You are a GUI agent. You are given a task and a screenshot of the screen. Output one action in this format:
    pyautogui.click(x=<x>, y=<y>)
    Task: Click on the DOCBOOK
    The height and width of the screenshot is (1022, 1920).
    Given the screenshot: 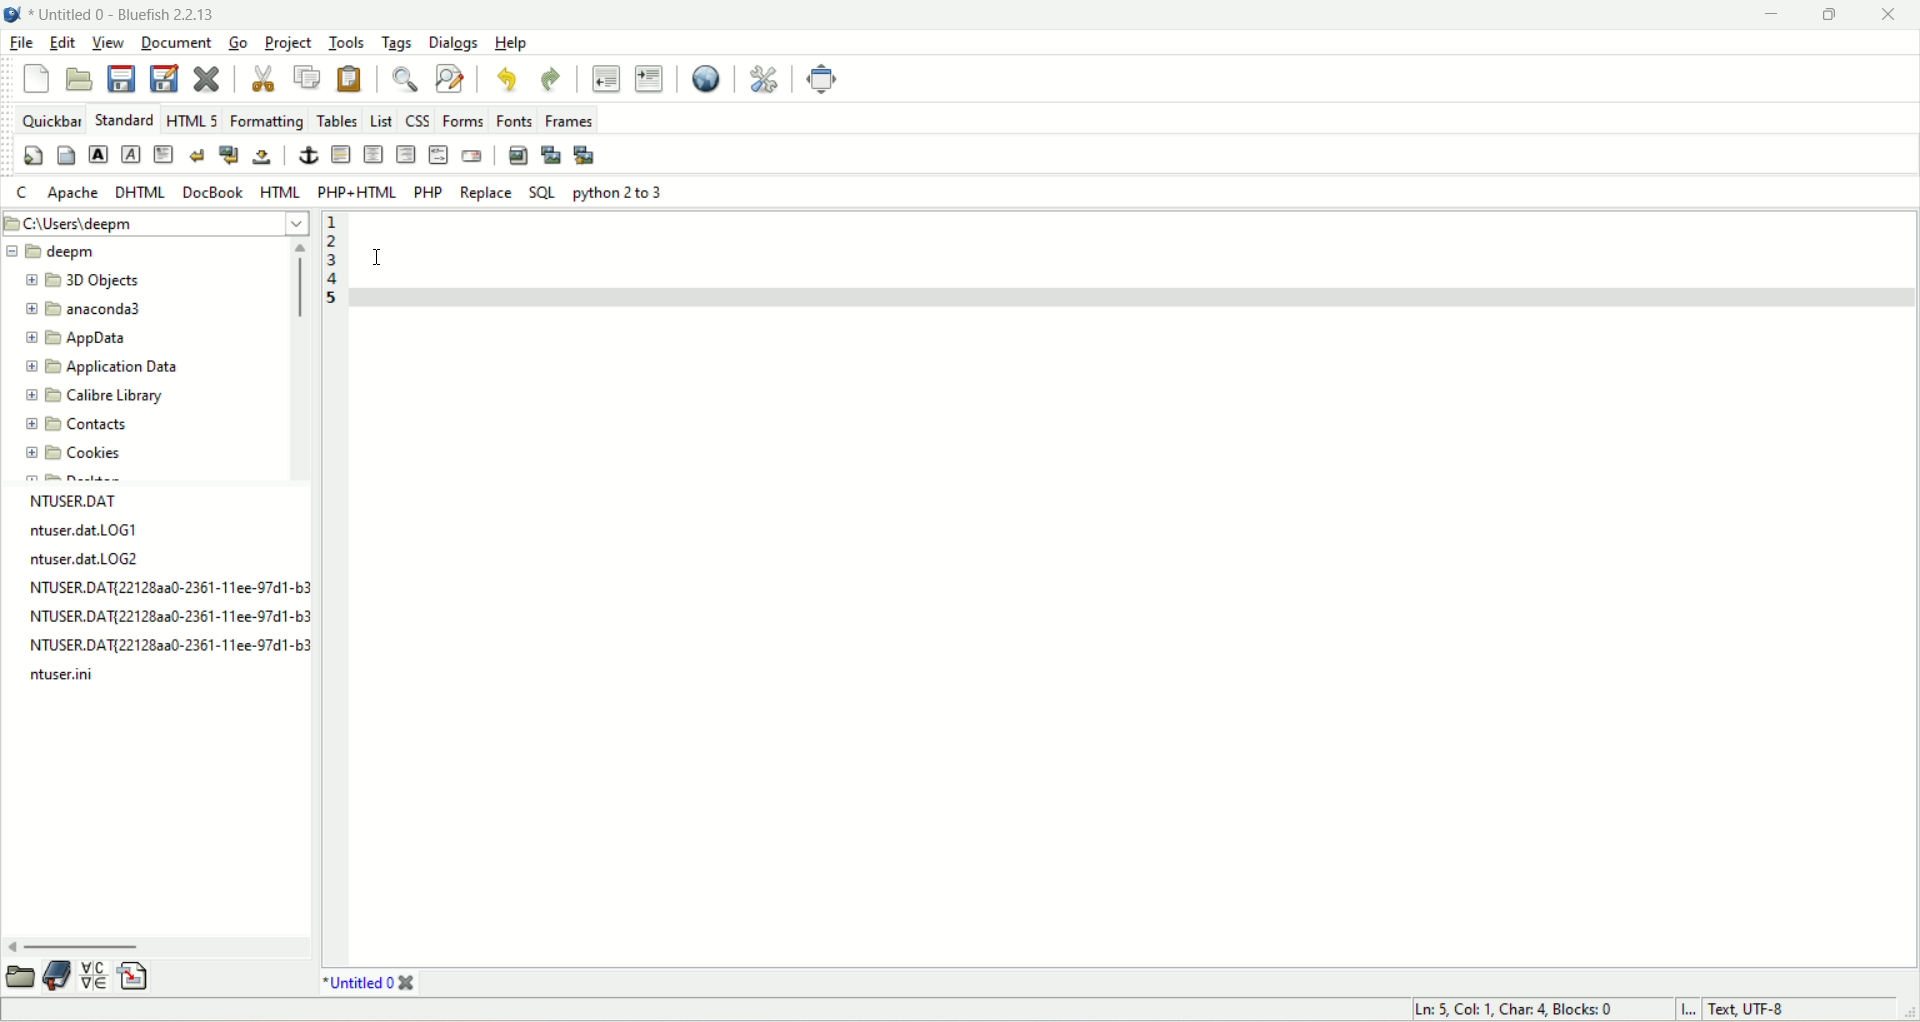 What is the action you would take?
    pyautogui.click(x=217, y=192)
    